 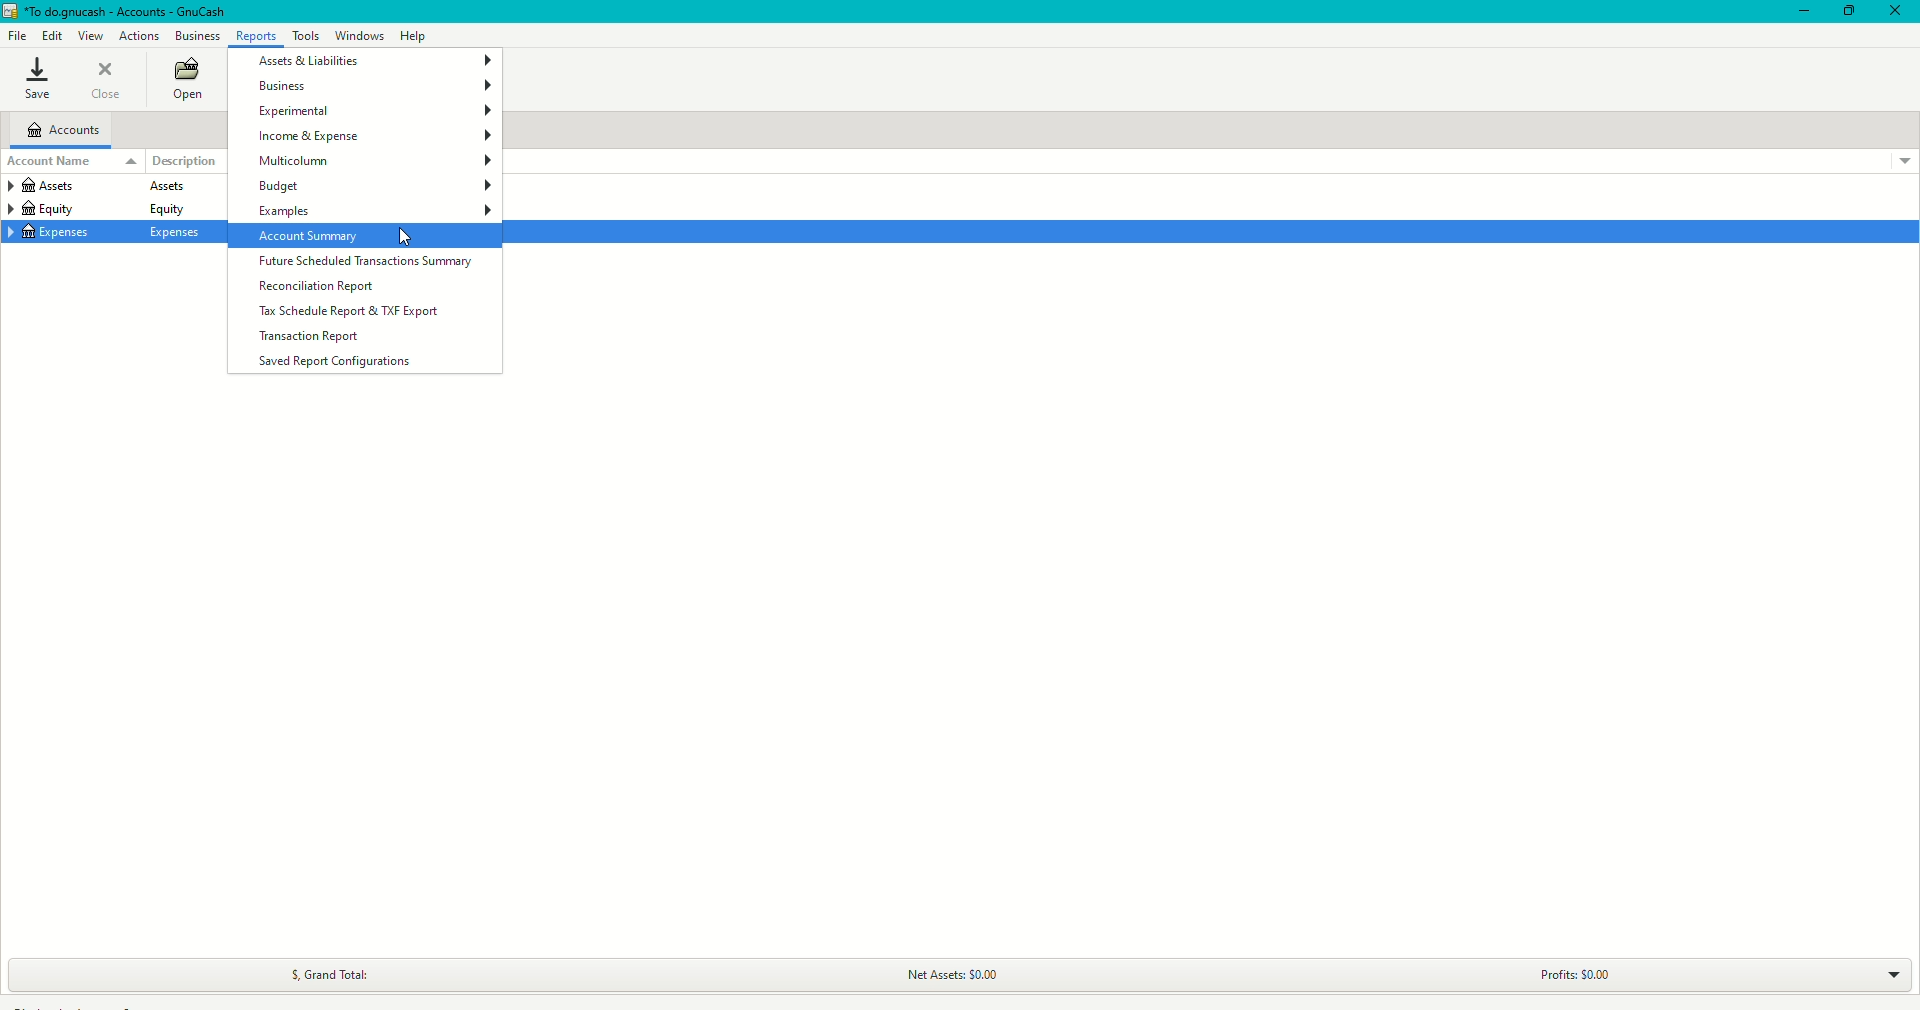 I want to click on cursor, so click(x=416, y=239).